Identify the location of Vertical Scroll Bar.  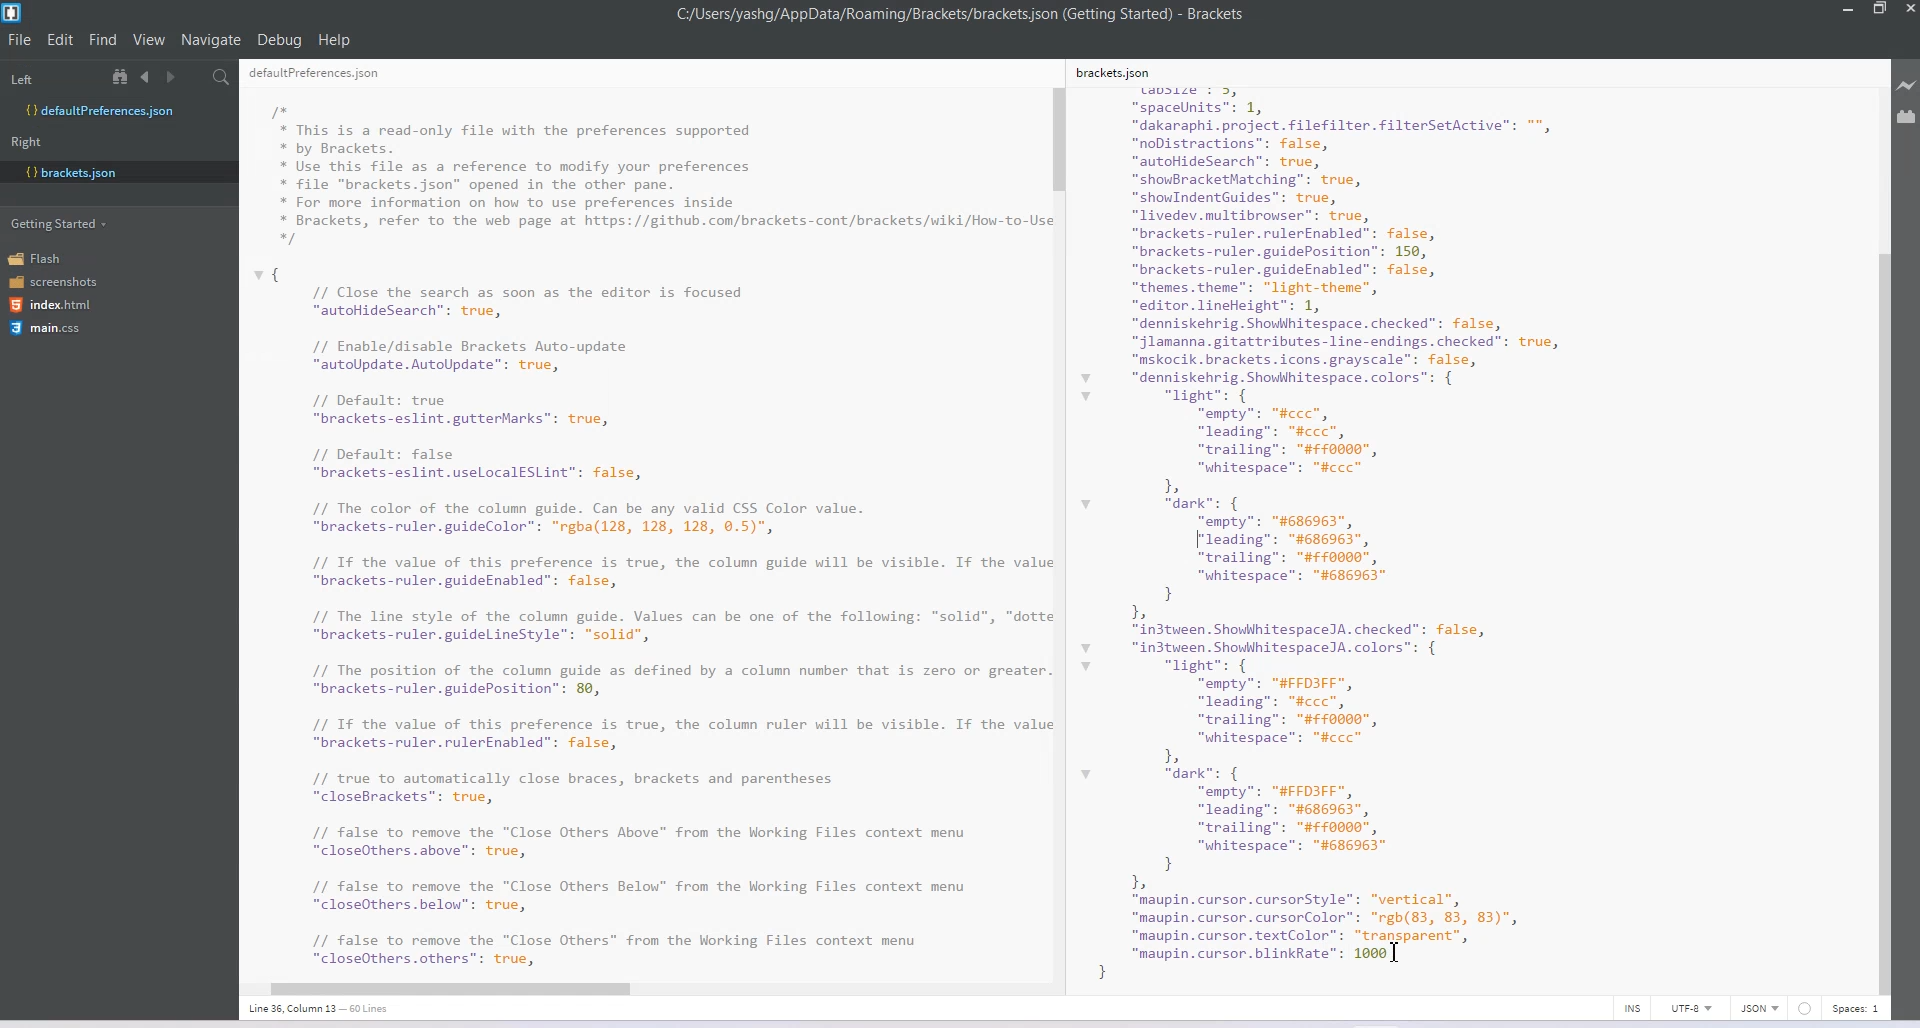
(1059, 528).